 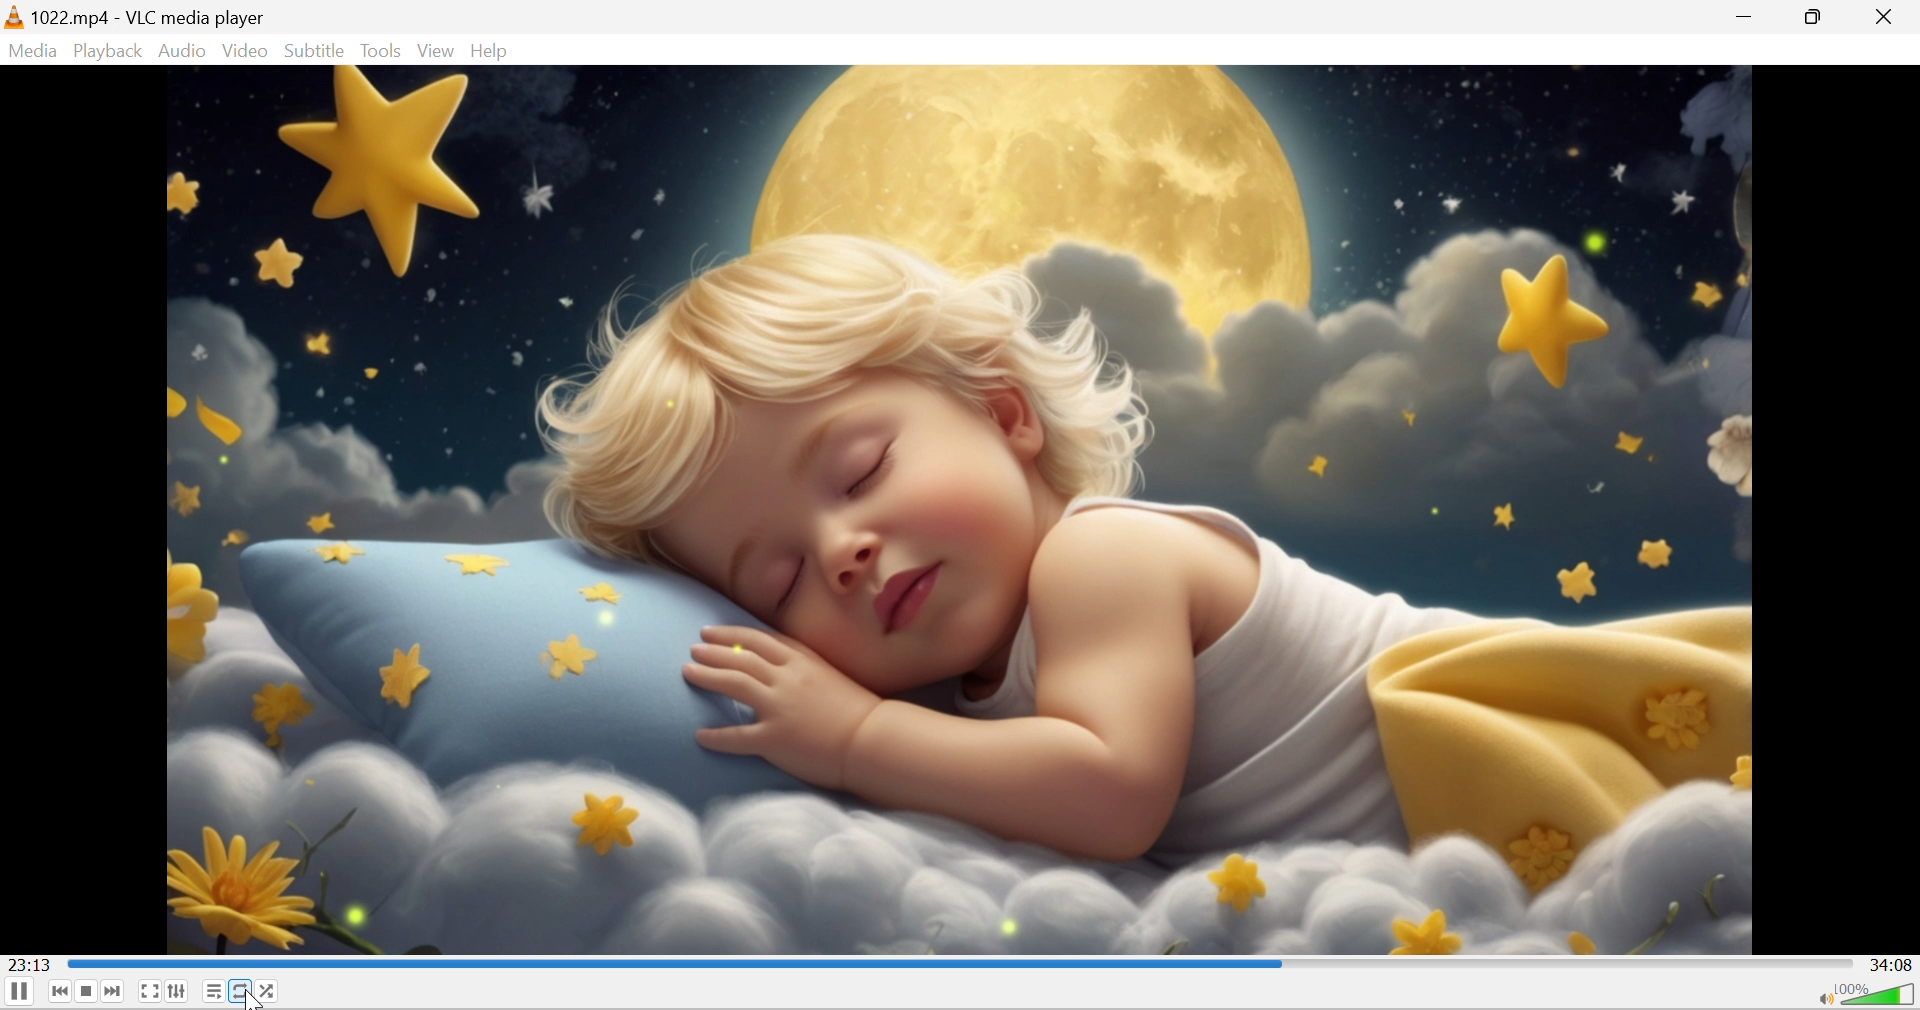 What do you see at coordinates (213, 991) in the screenshot?
I see `Toggle playlist` at bounding box center [213, 991].